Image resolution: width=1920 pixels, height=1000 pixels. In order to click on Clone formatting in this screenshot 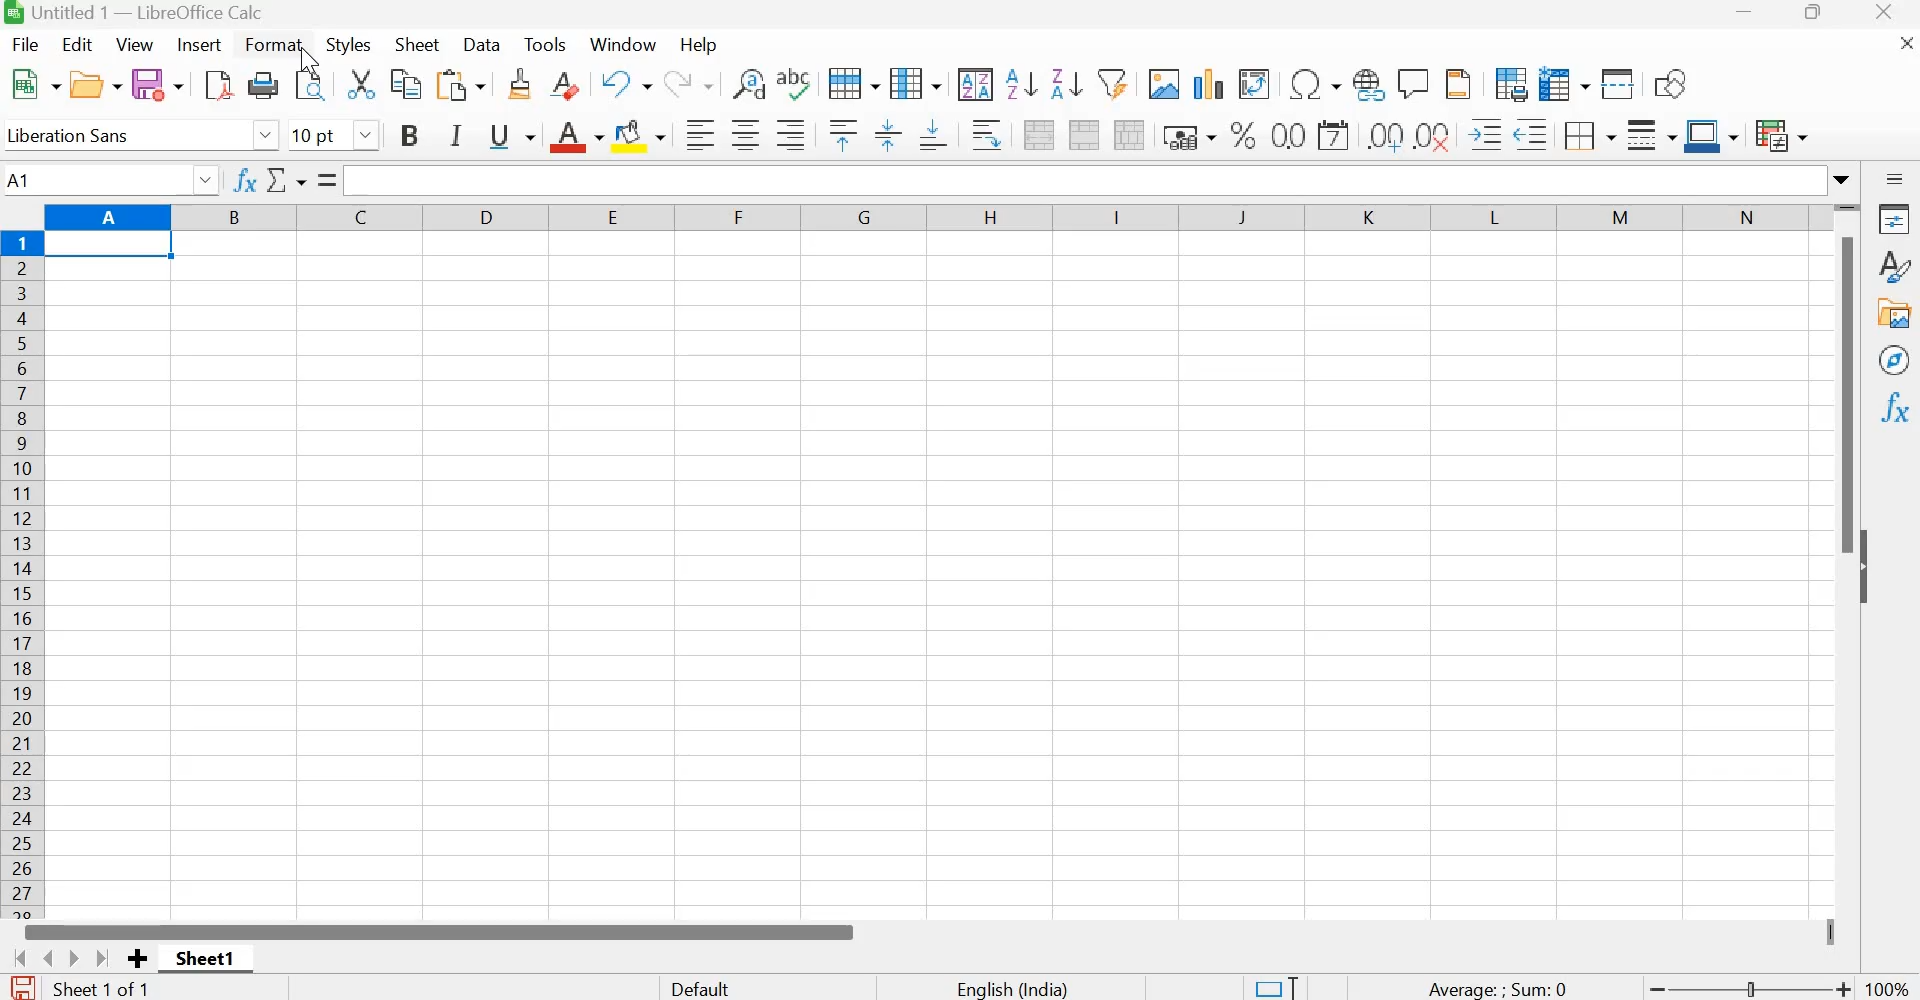, I will do `click(517, 84)`.